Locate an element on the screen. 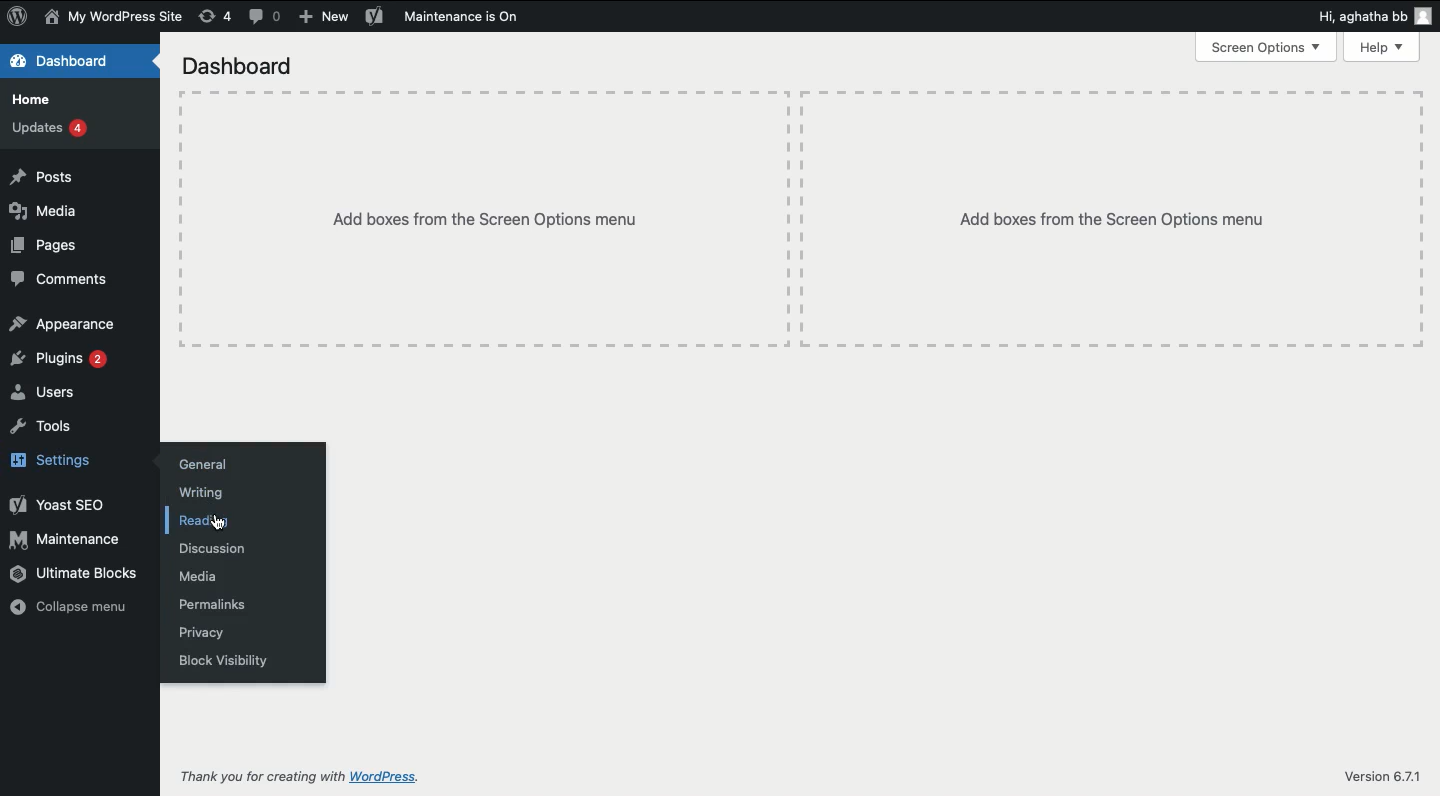 This screenshot has height=796, width=1440. tools is located at coordinates (42, 428).